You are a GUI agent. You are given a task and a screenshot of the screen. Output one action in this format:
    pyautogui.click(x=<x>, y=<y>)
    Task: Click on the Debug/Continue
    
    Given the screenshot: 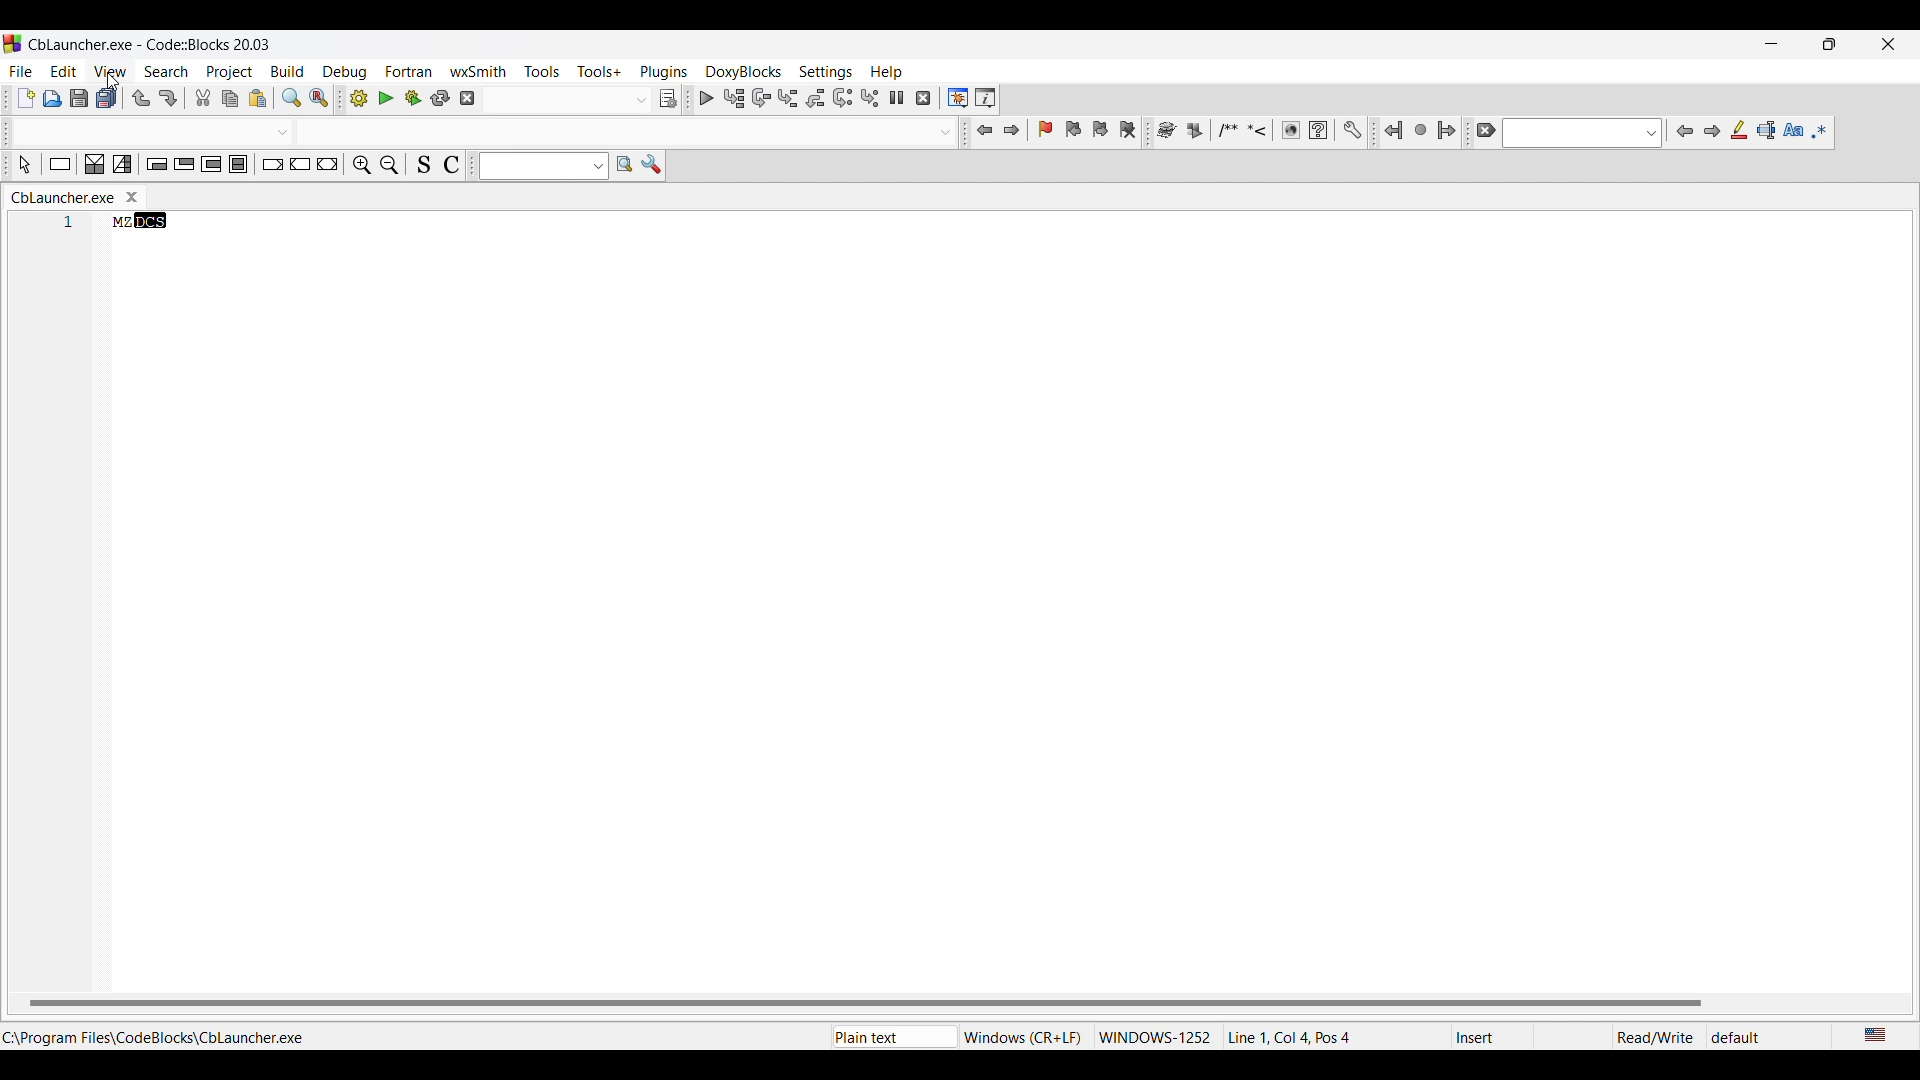 What is the action you would take?
    pyautogui.click(x=707, y=98)
    